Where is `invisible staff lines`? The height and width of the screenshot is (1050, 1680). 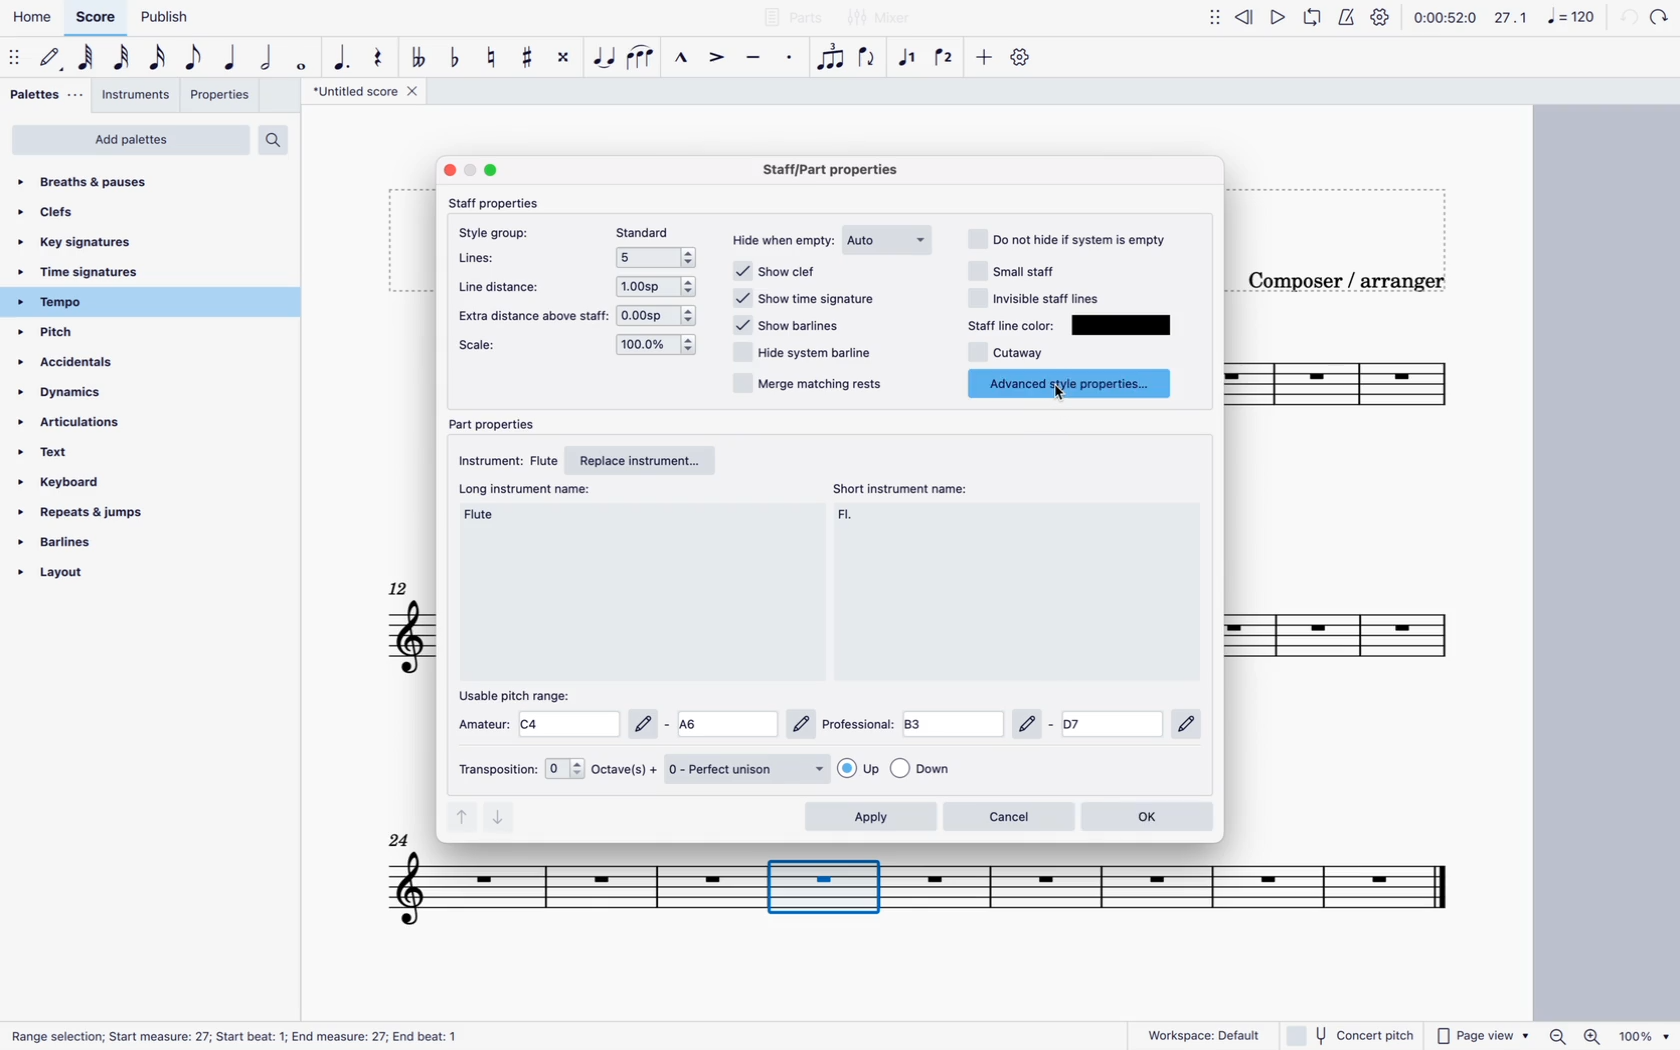
invisible staff lines is located at coordinates (1037, 298).